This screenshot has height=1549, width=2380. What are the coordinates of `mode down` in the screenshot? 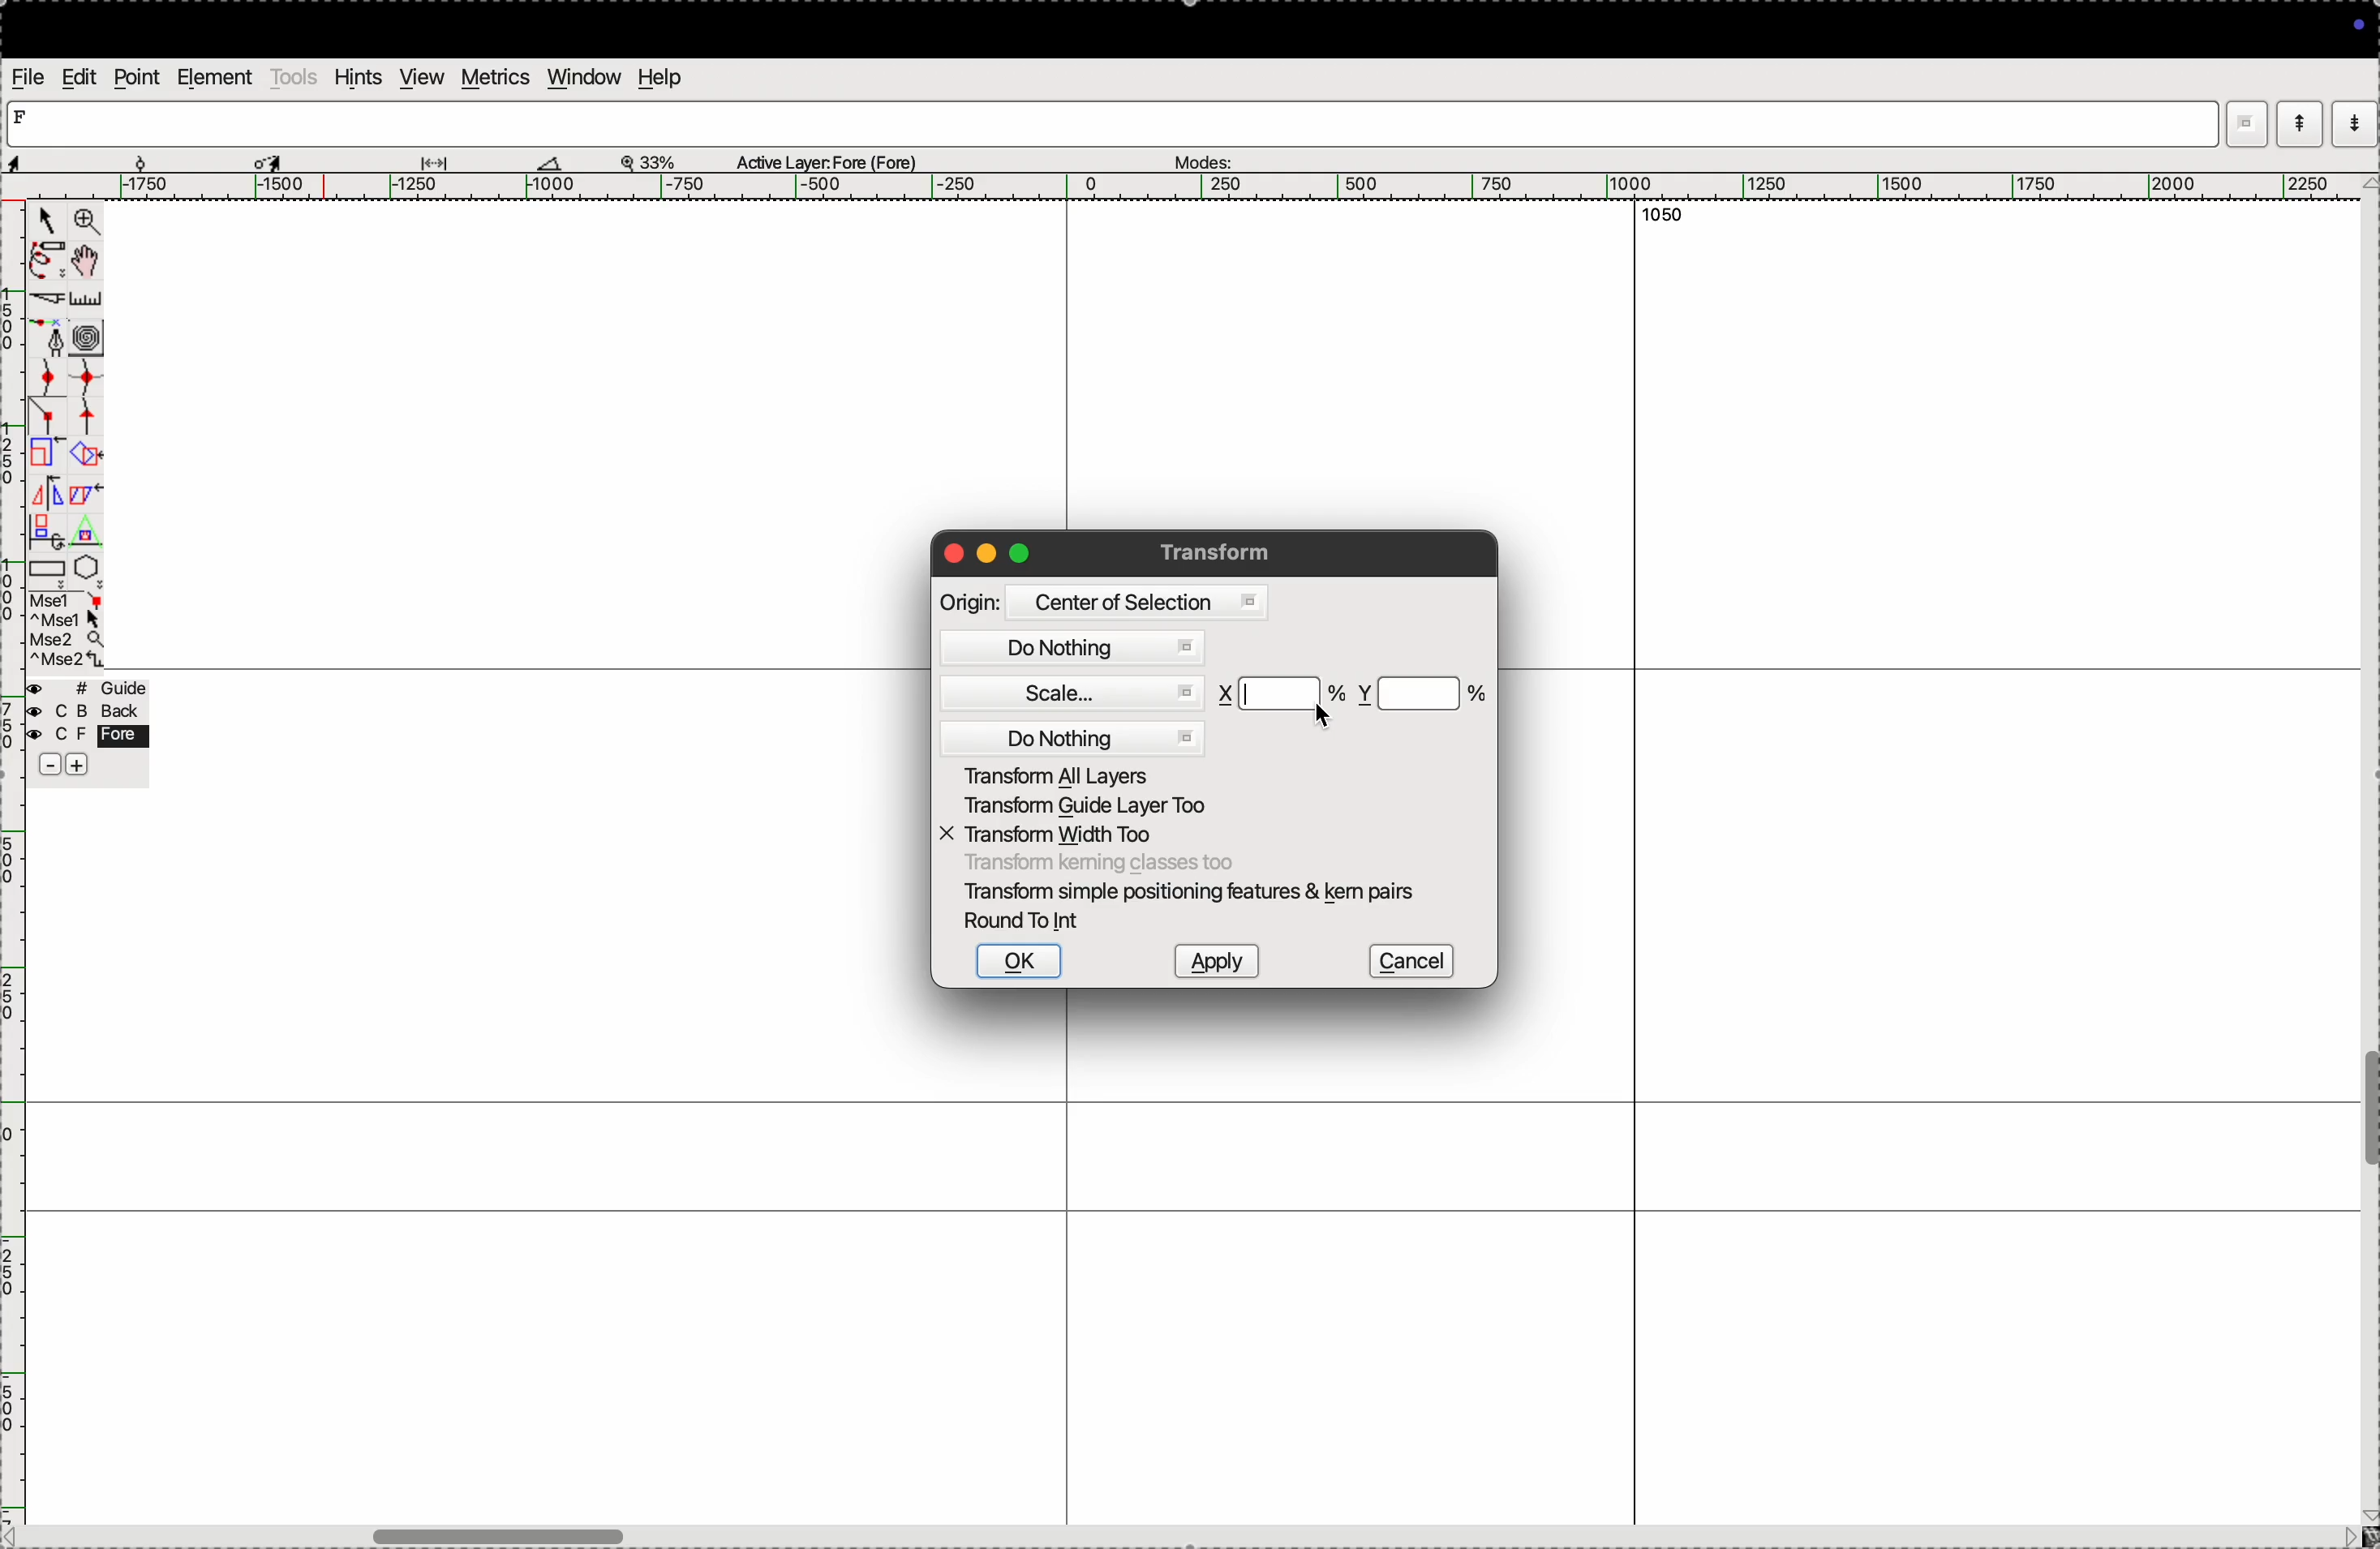 It's located at (2355, 121).